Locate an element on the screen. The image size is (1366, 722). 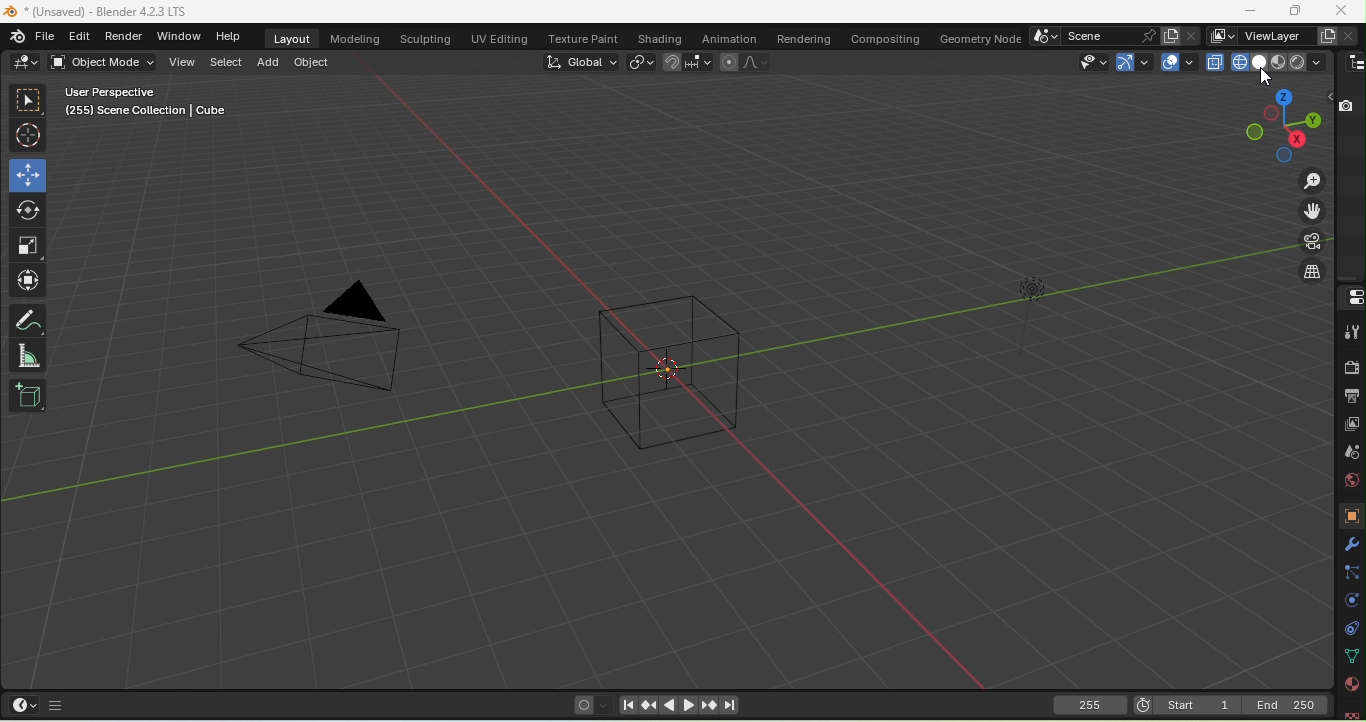
Move is located at coordinates (26, 176).